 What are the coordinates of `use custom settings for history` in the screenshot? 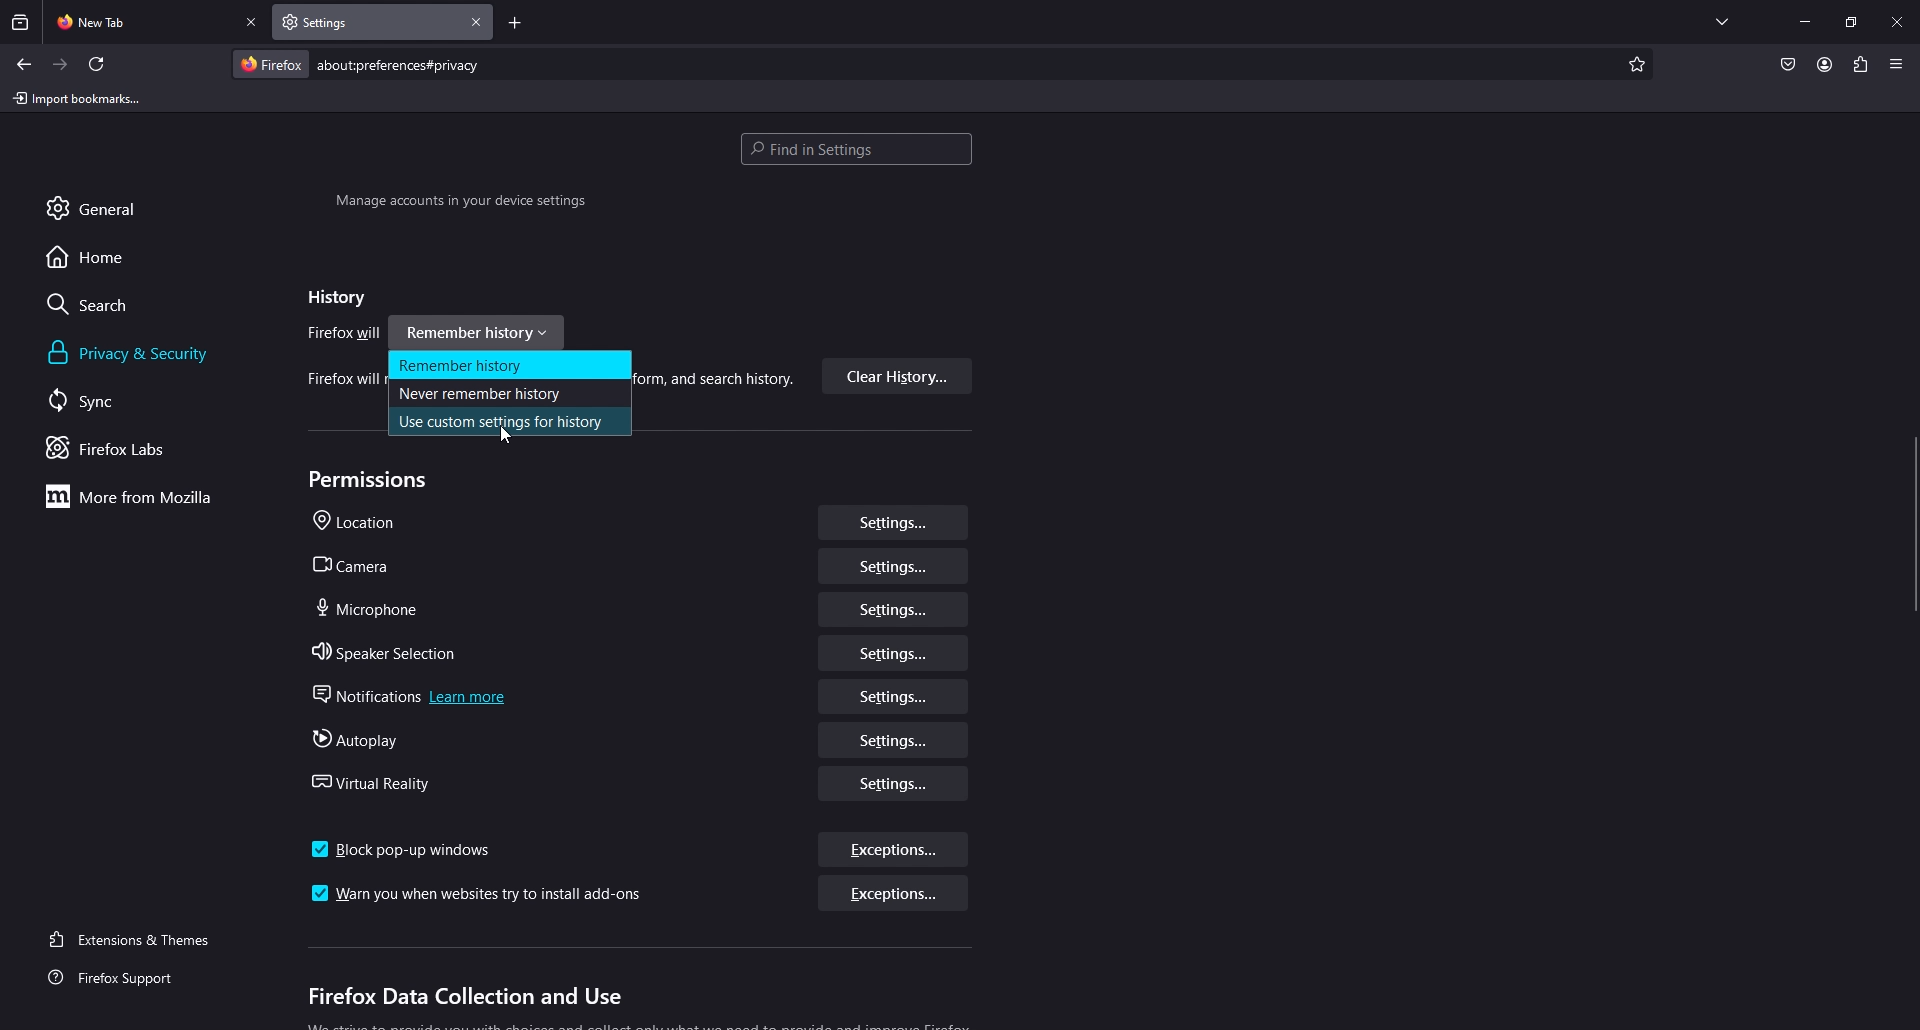 It's located at (509, 423).